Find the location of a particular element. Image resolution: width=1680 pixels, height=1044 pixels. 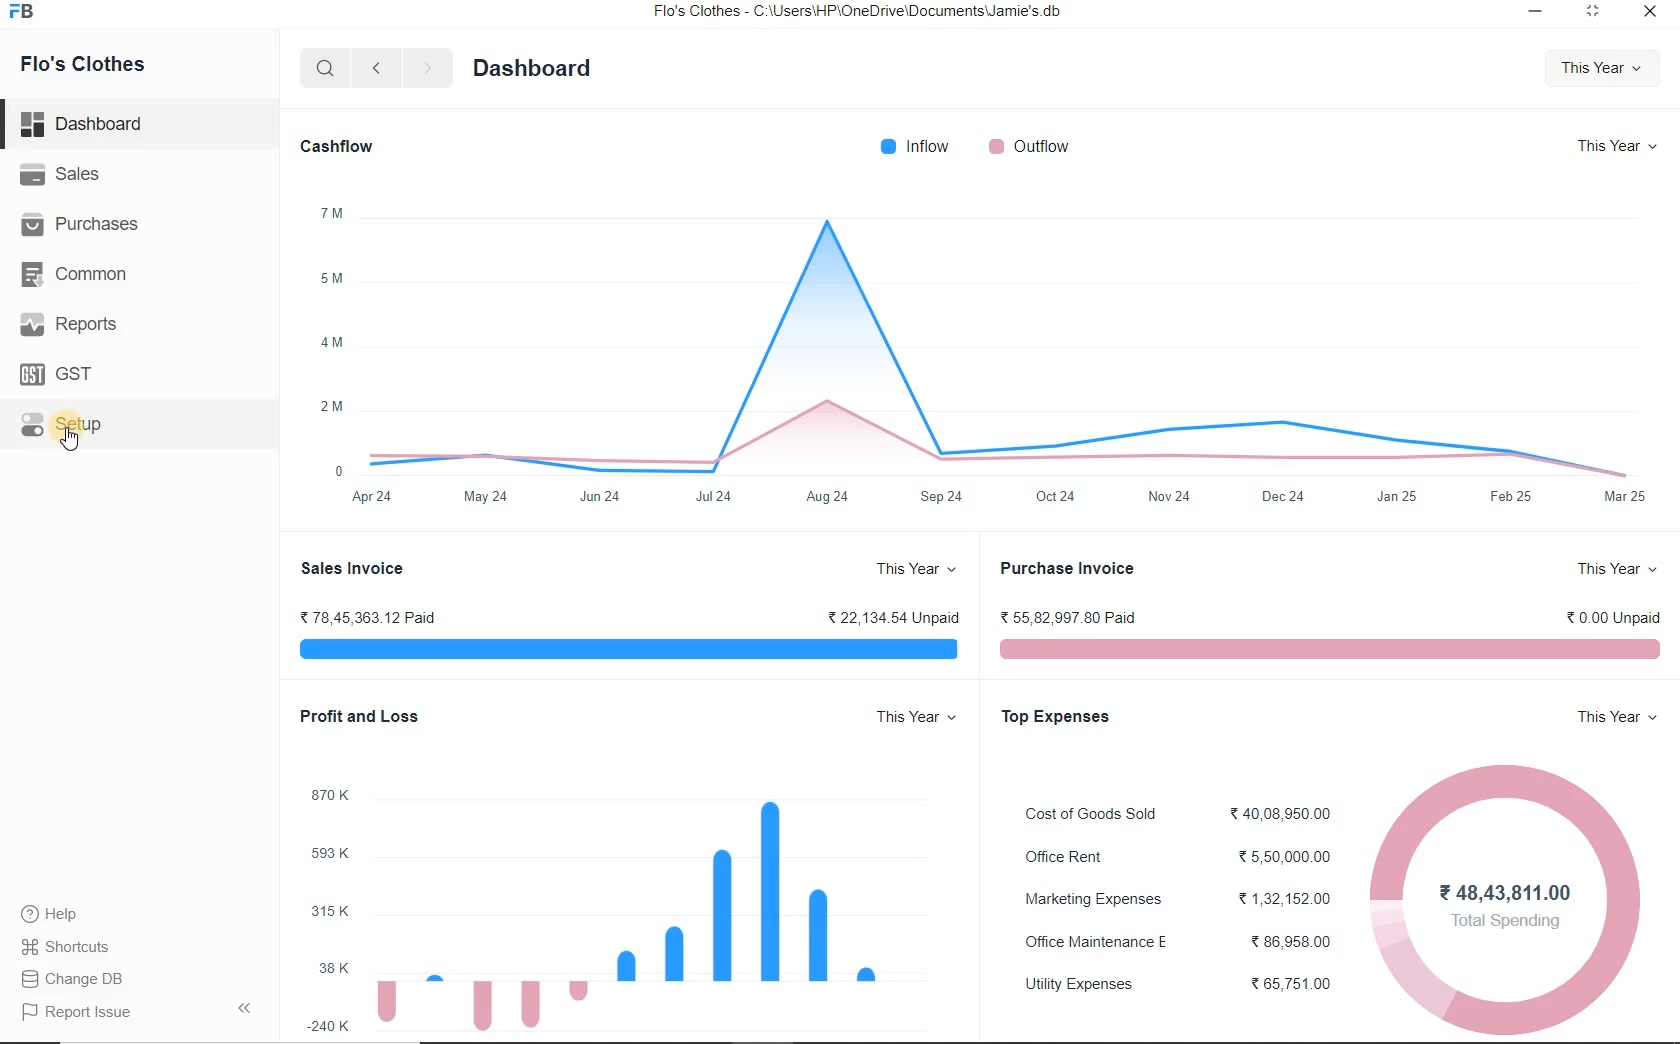

Setup is located at coordinates (63, 424).